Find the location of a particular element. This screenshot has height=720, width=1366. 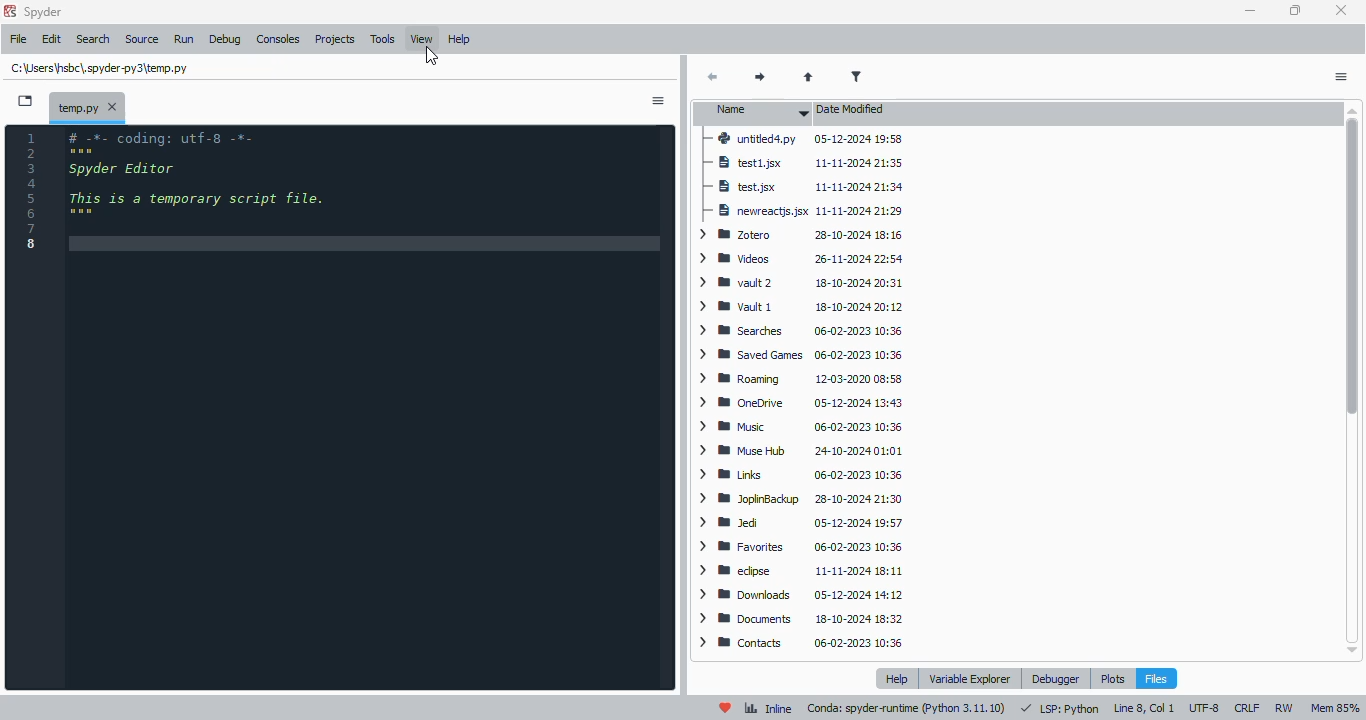

tools is located at coordinates (383, 39).